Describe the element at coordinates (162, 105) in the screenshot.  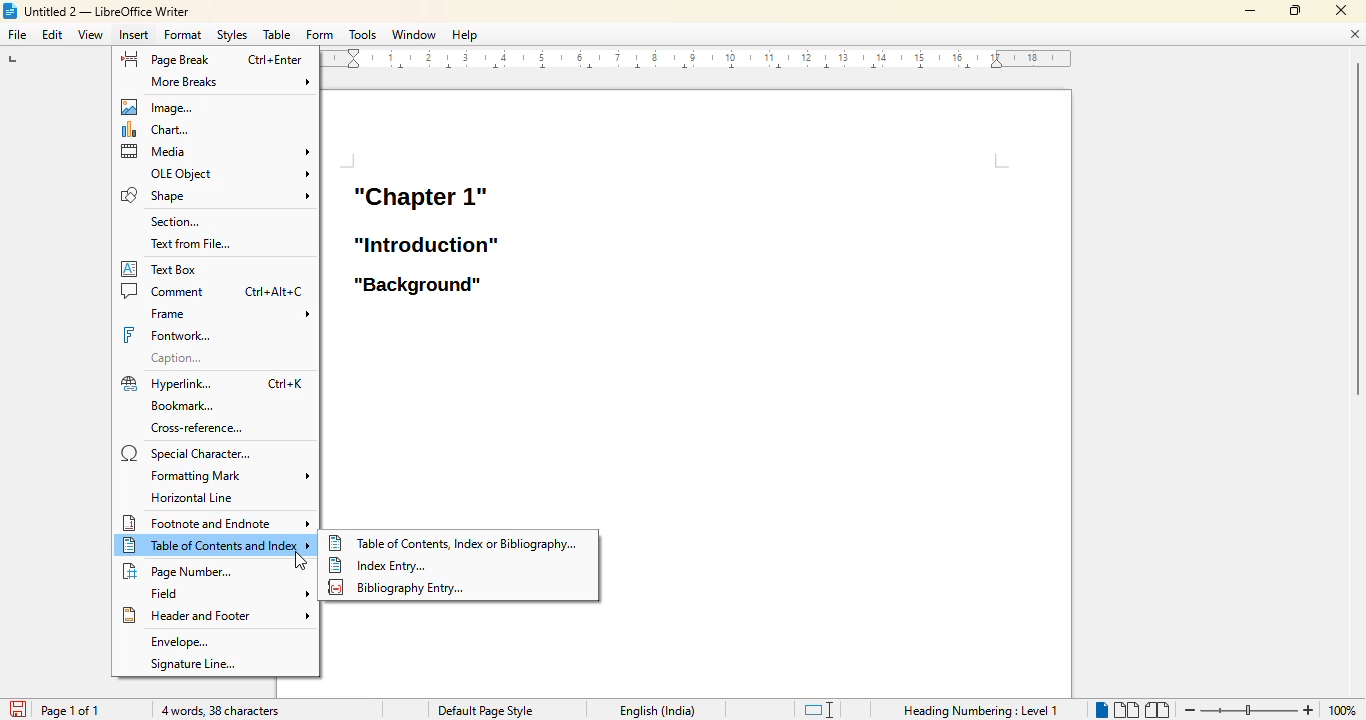
I see `image` at that location.